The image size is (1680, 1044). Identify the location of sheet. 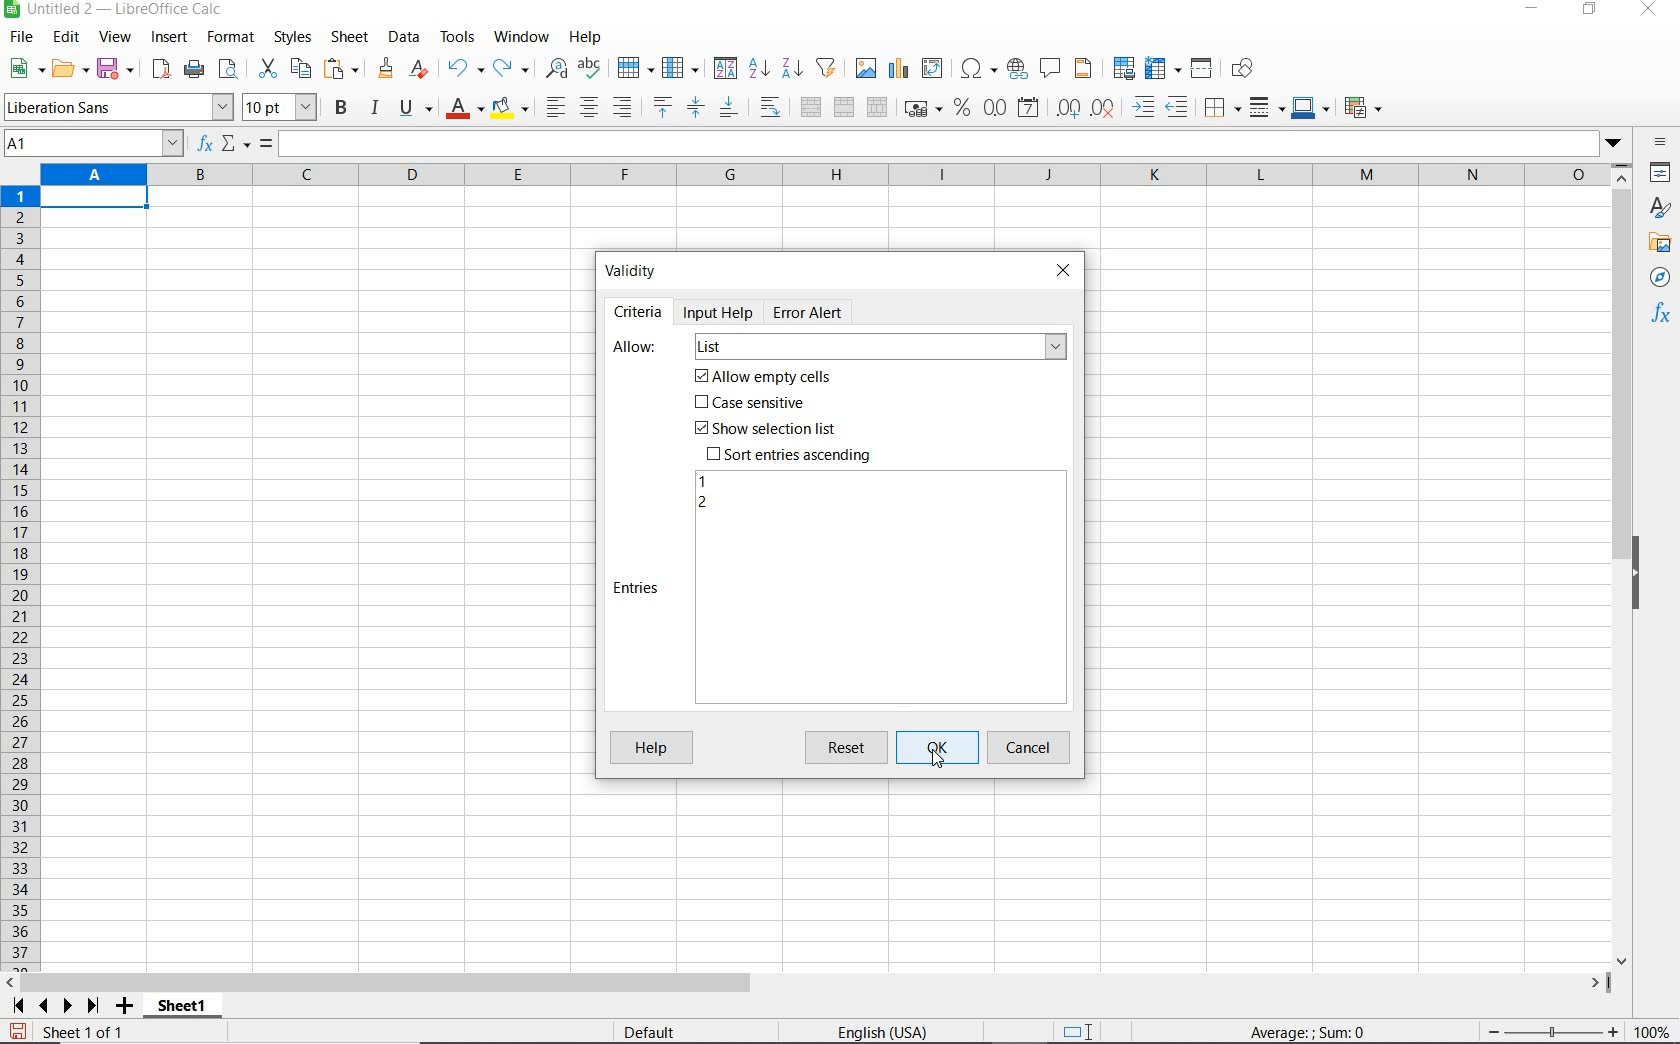
(351, 39).